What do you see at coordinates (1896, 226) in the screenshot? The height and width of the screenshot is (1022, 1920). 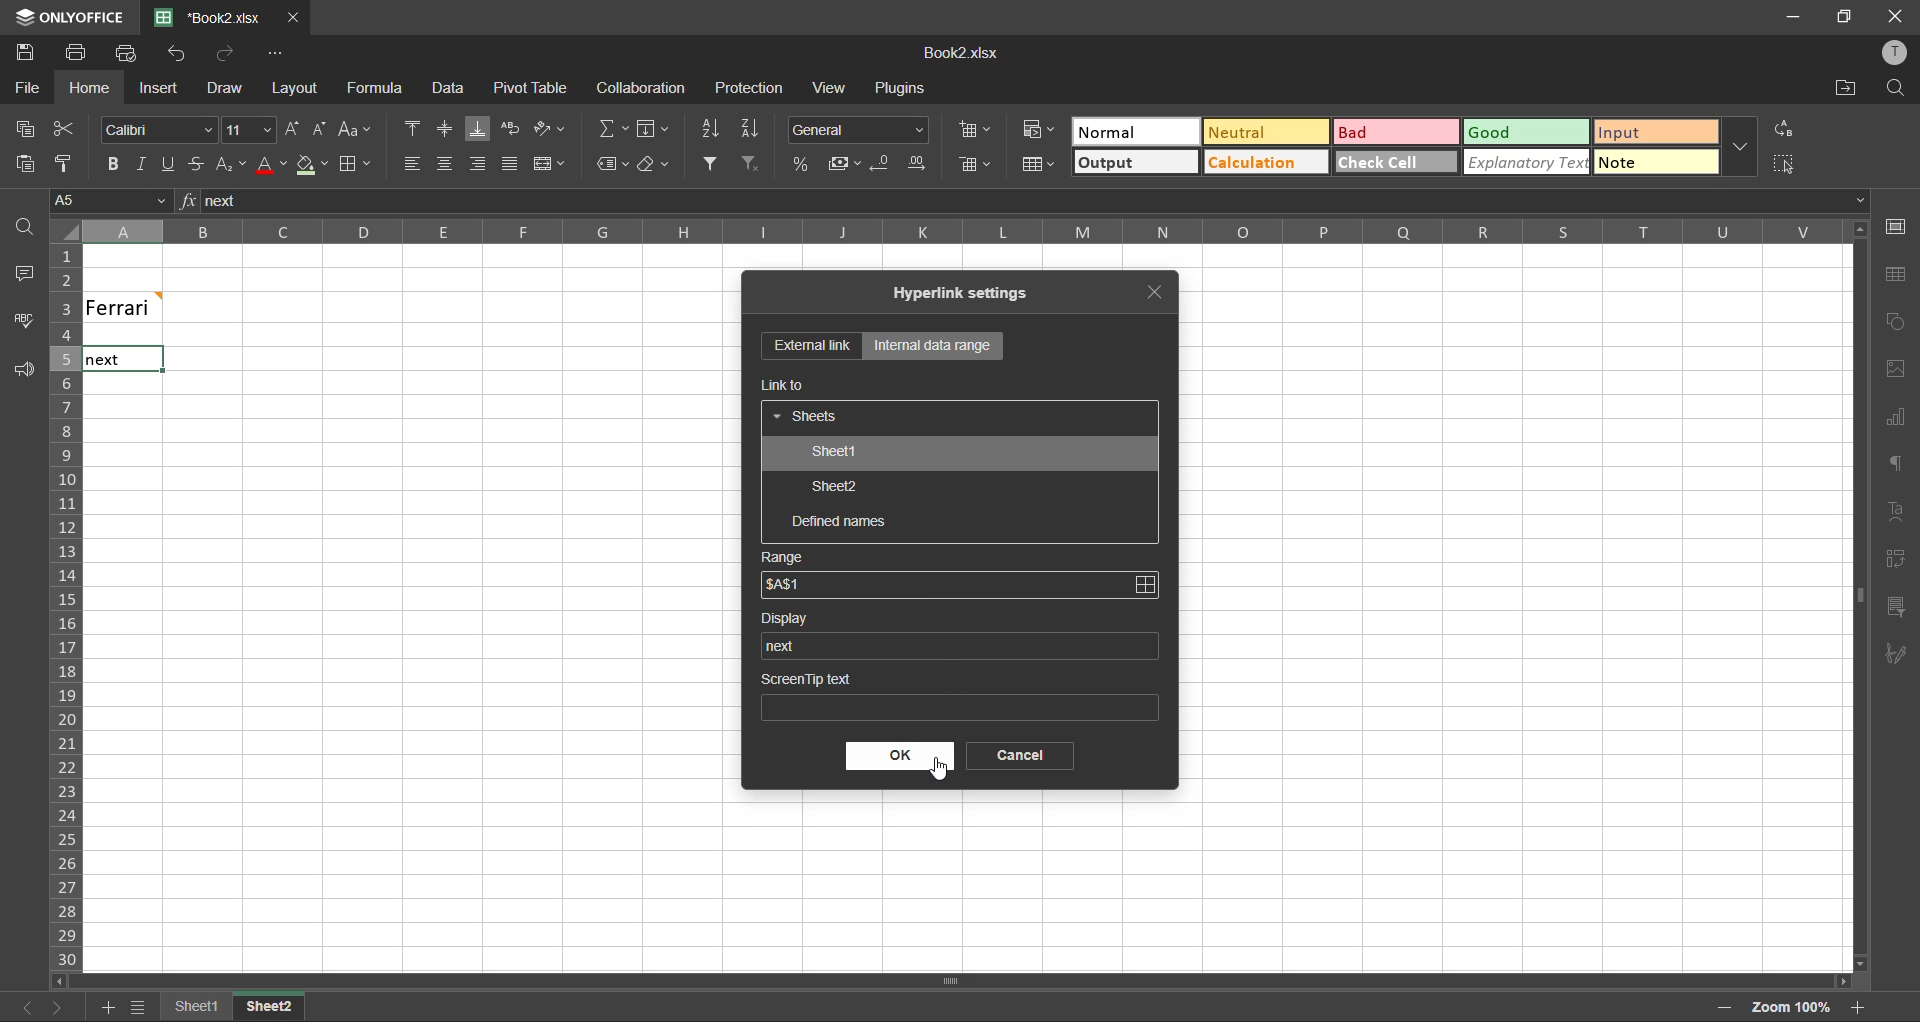 I see `cell settings` at bounding box center [1896, 226].